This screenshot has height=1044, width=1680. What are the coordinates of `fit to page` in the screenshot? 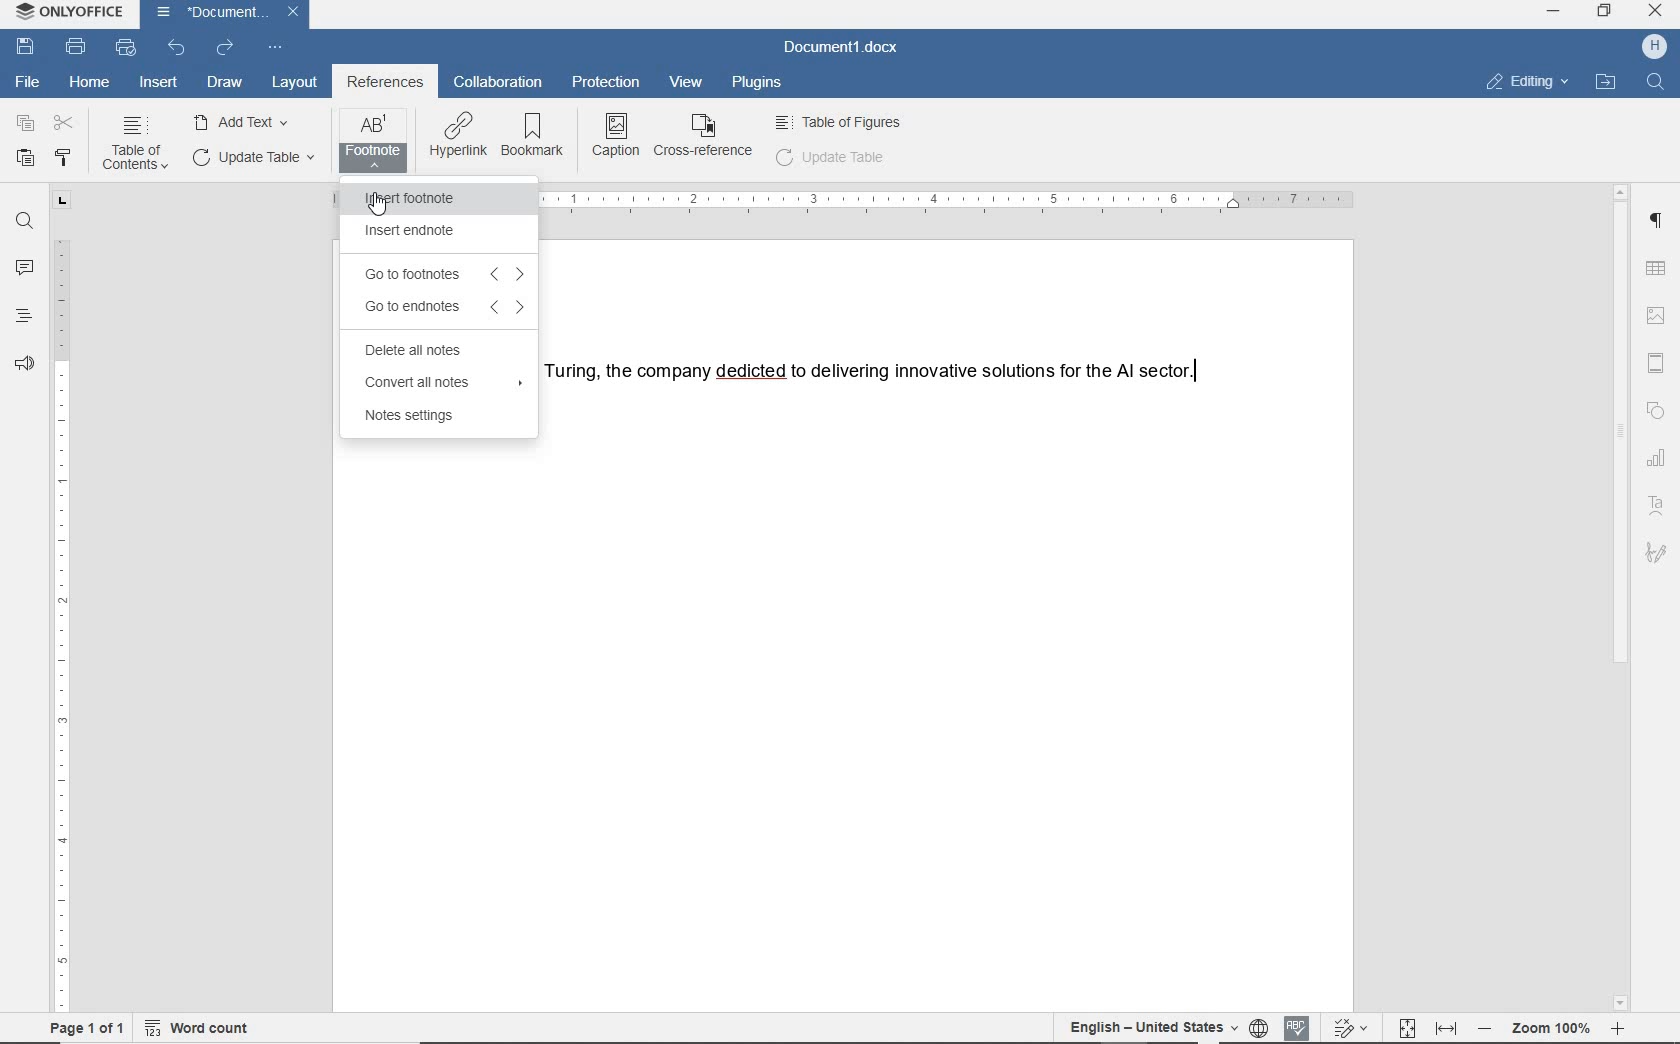 It's located at (1408, 1029).